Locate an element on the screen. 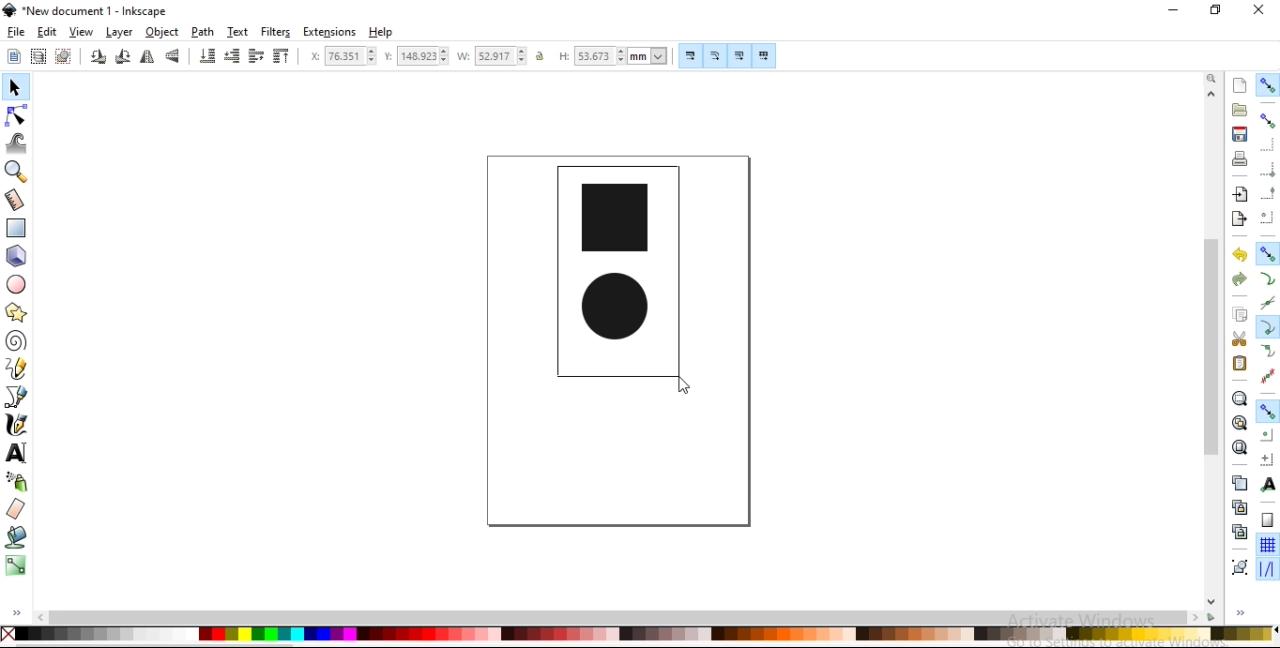 The width and height of the screenshot is (1280, 648). rotate 90 counter clockwise is located at coordinates (98, 59).